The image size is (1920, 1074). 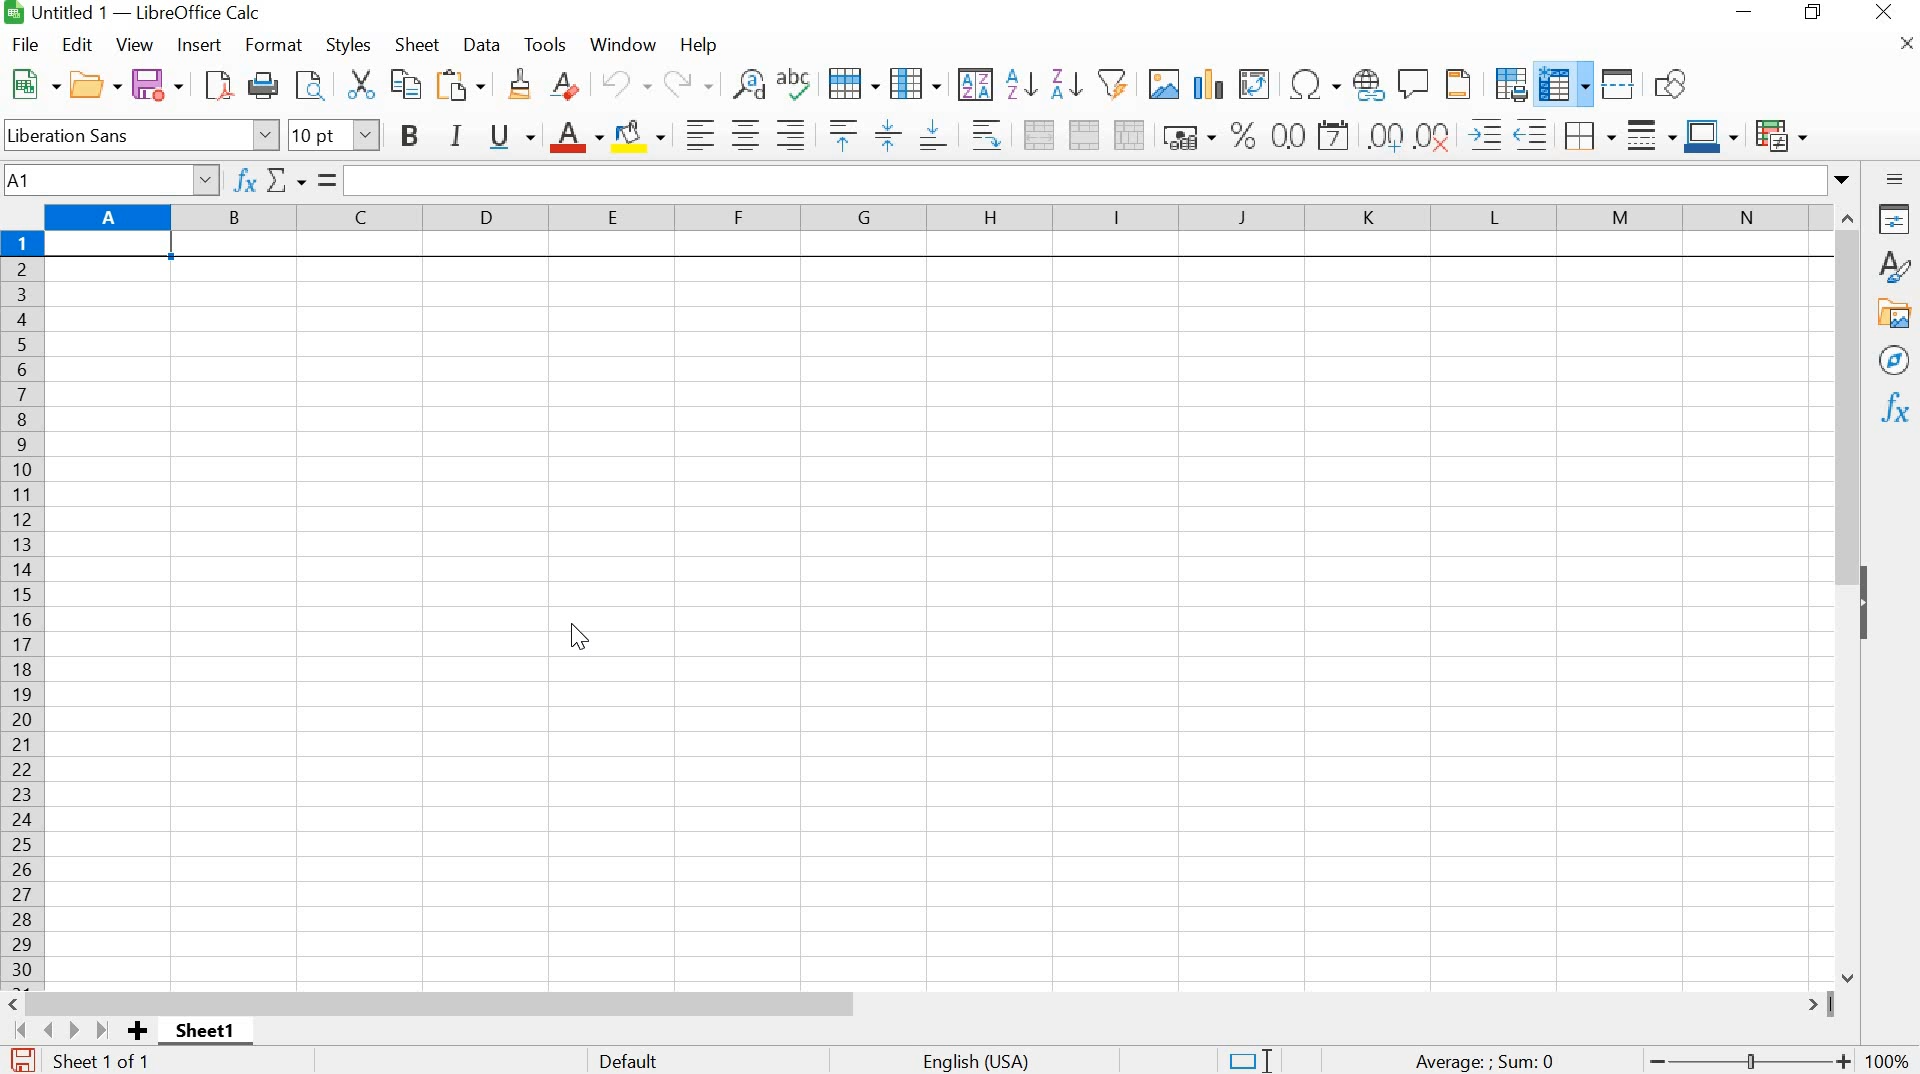 I want to click on BORDER STYLE, so click(x=1649, y=135).